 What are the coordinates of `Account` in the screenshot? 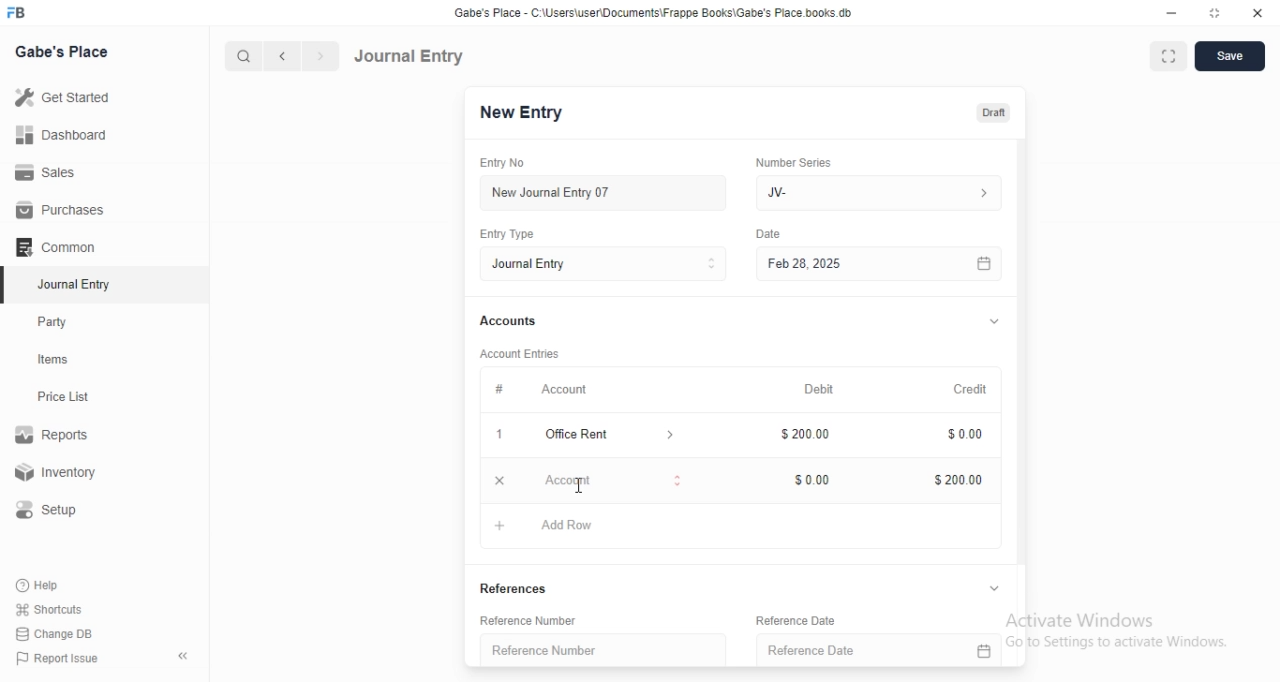 It's located at (538, 481).